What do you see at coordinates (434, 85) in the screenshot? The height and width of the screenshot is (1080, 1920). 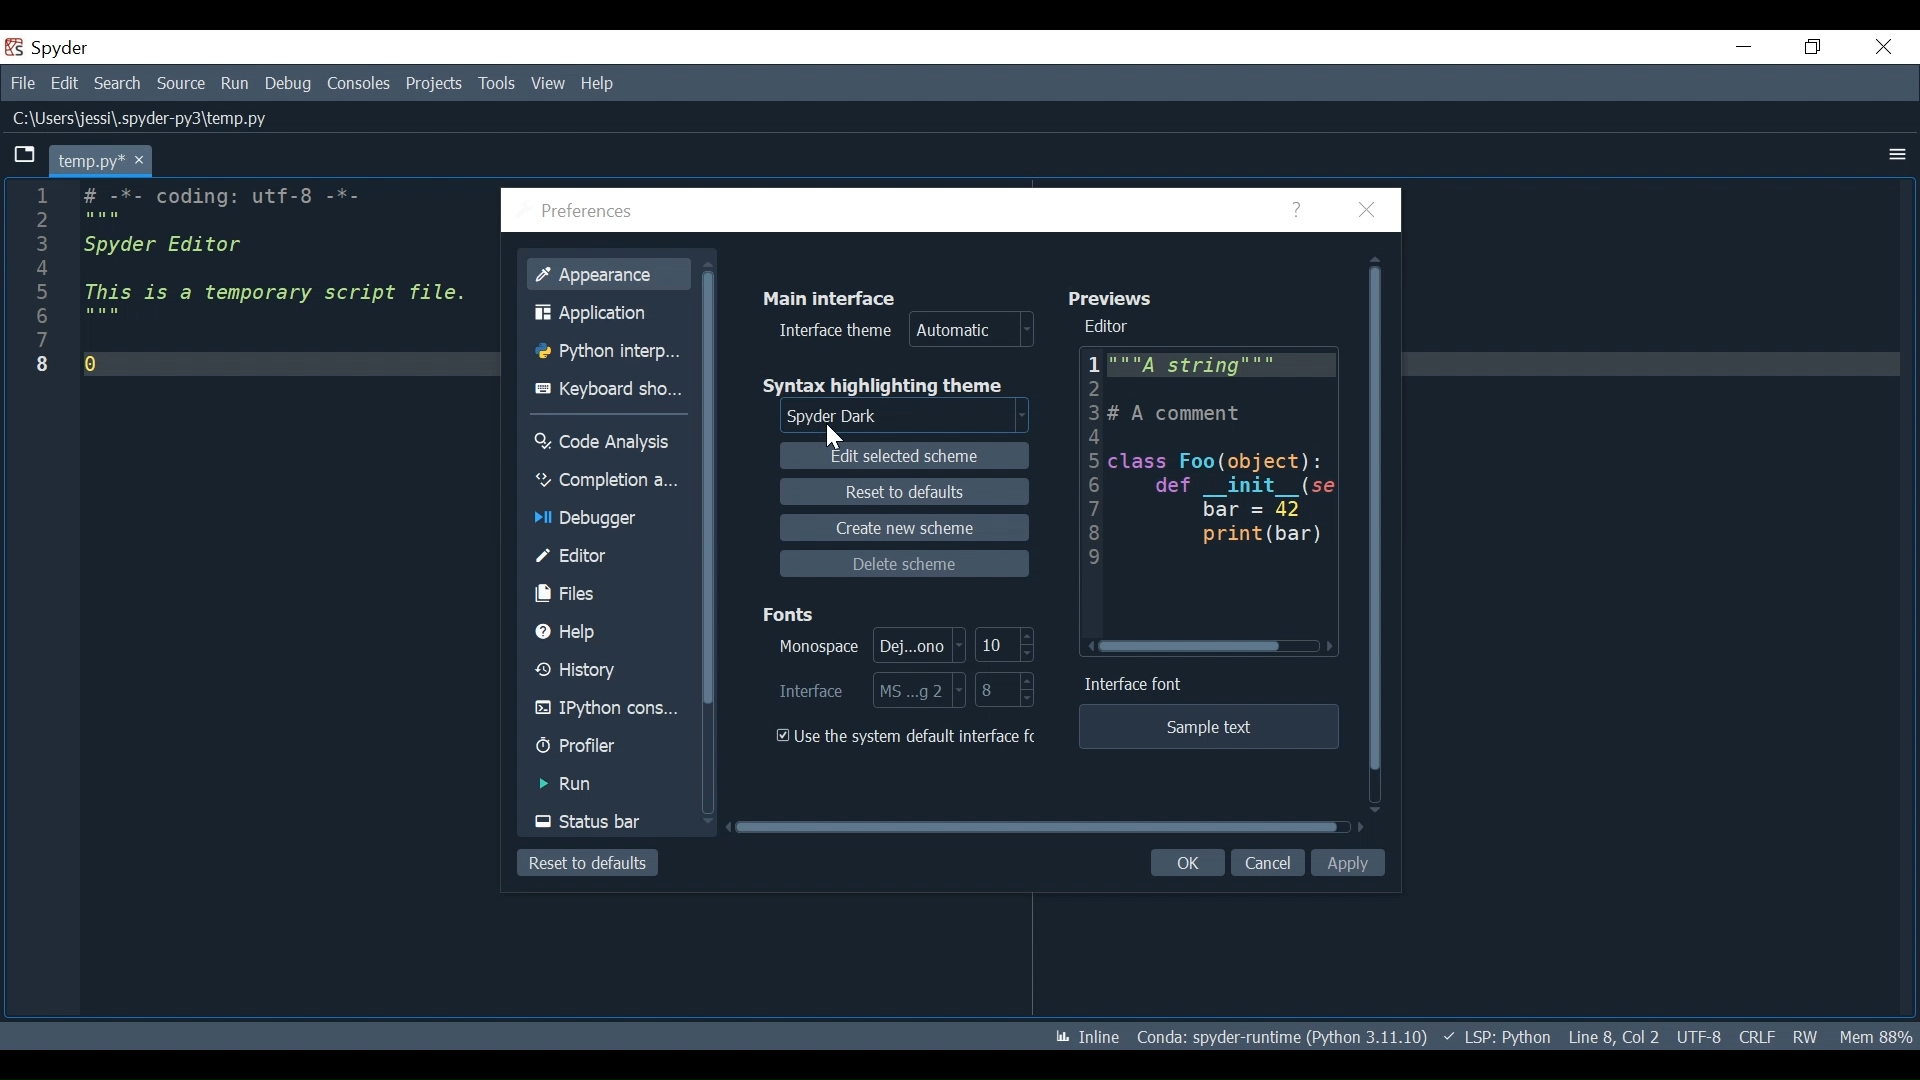 I see `Projects` at bounding box center [434, 85].